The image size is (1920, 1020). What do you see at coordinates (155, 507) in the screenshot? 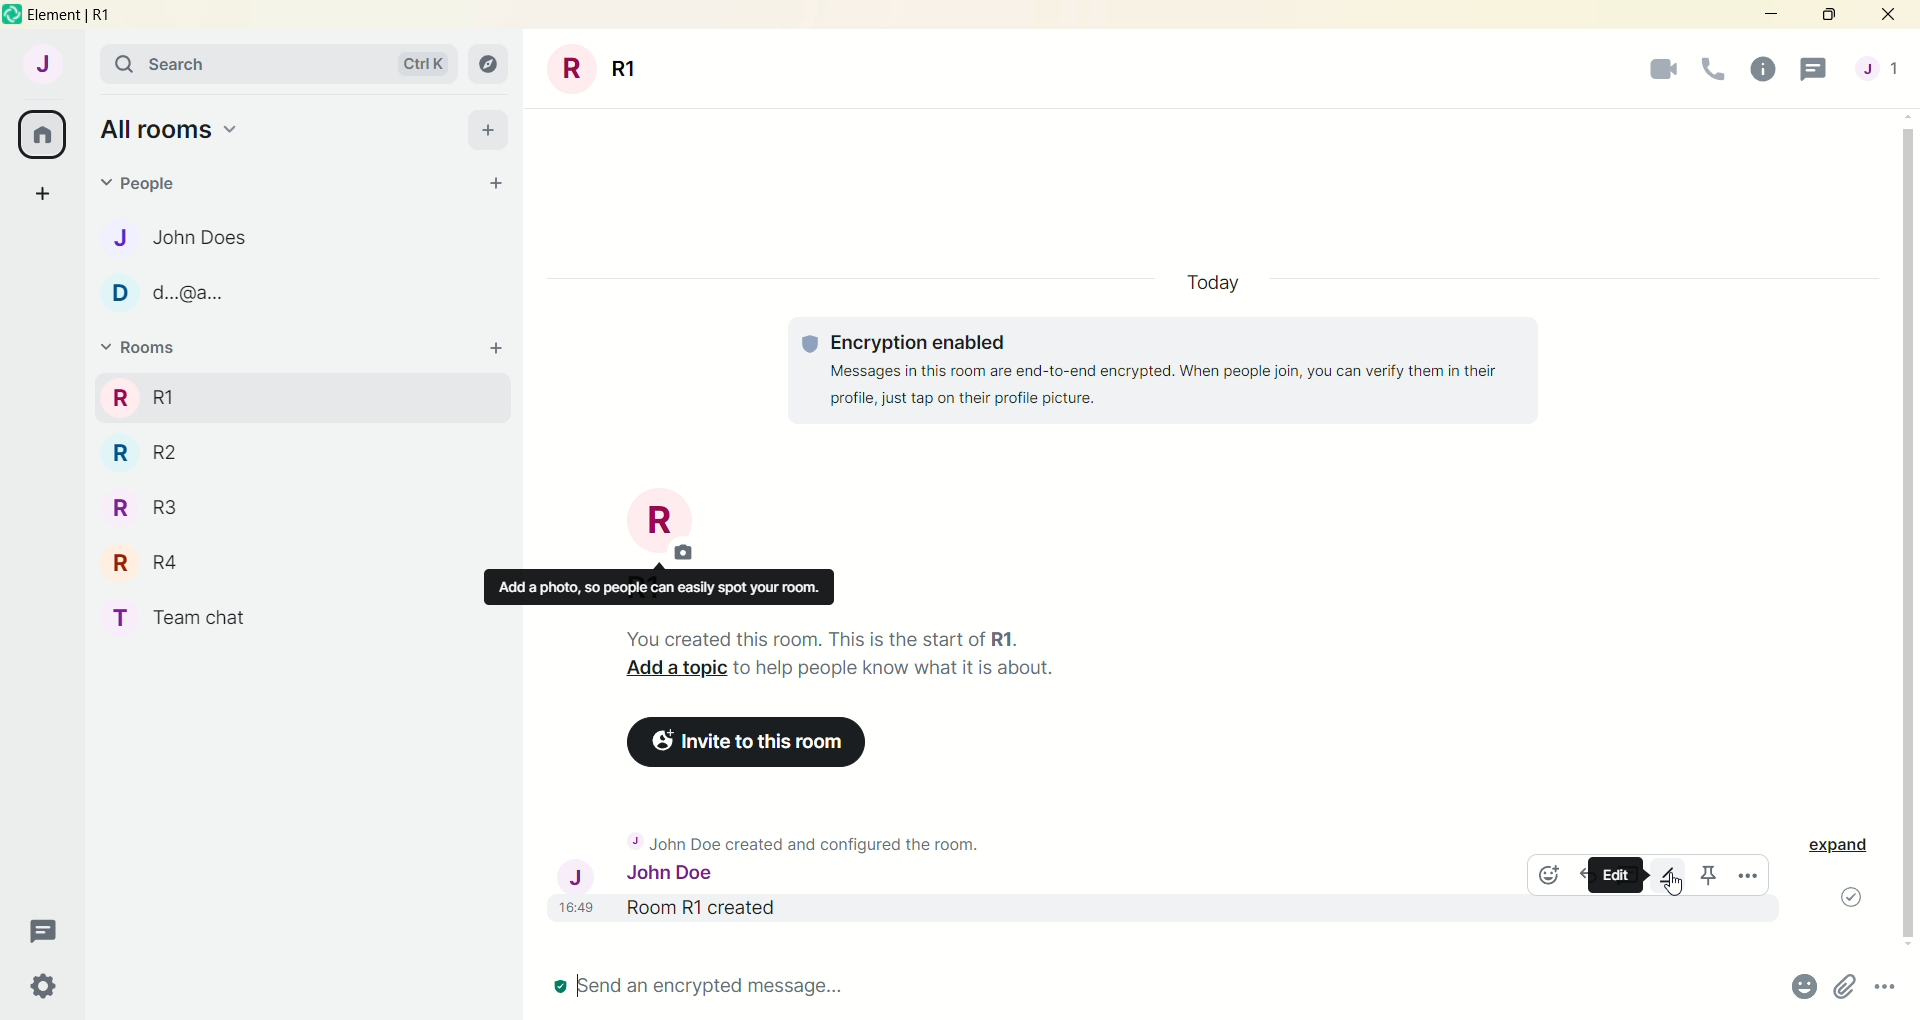
I see `R R3` at bounding box center [155, 507].